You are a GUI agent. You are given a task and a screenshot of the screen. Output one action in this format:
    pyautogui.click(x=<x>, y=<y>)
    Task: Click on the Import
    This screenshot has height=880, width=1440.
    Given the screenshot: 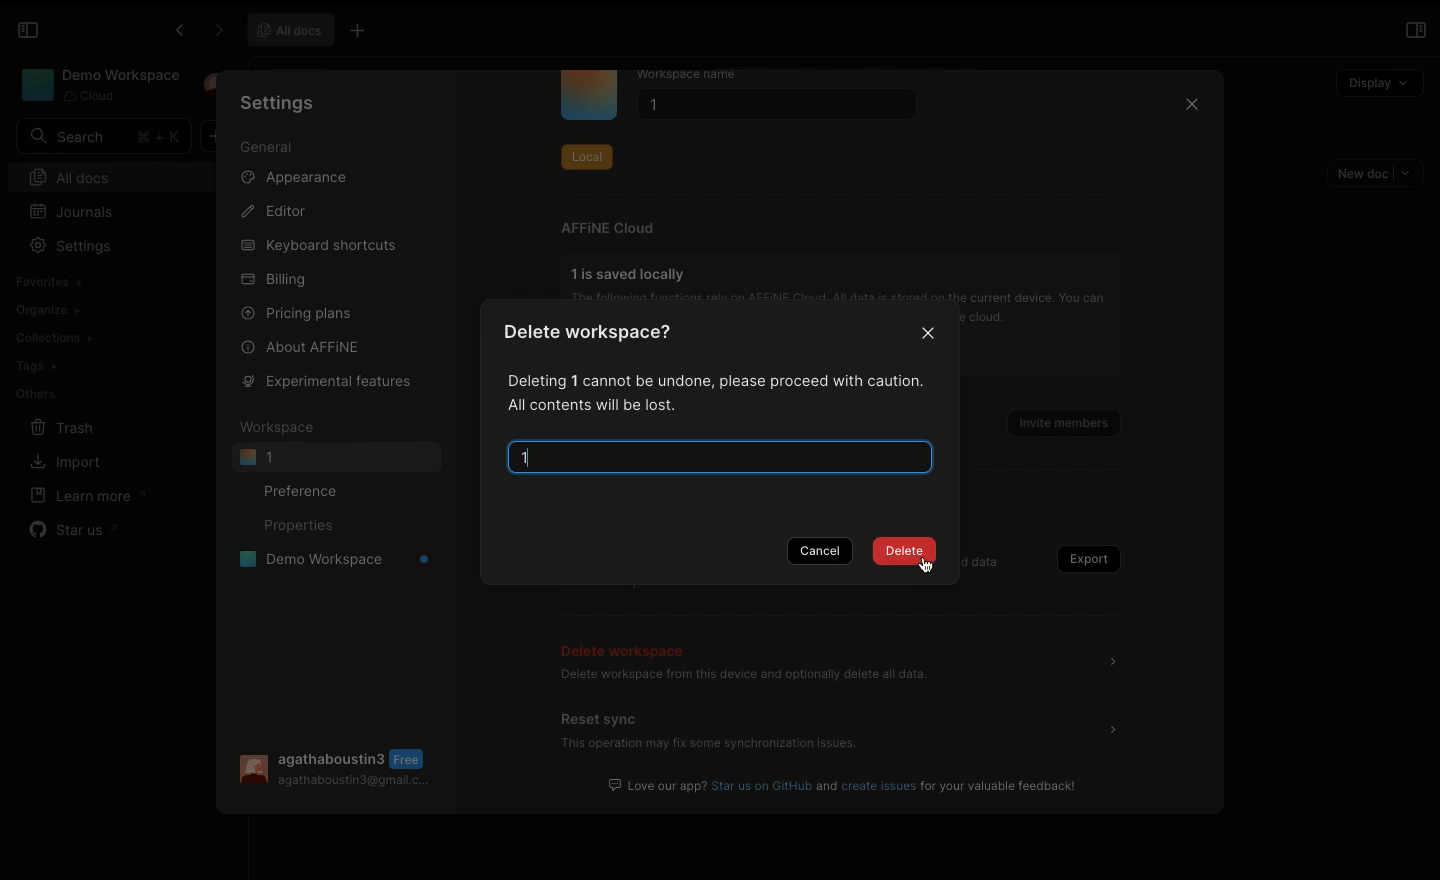 What is the action you would take?
    pyautogui.click(x=65, y=463)
    